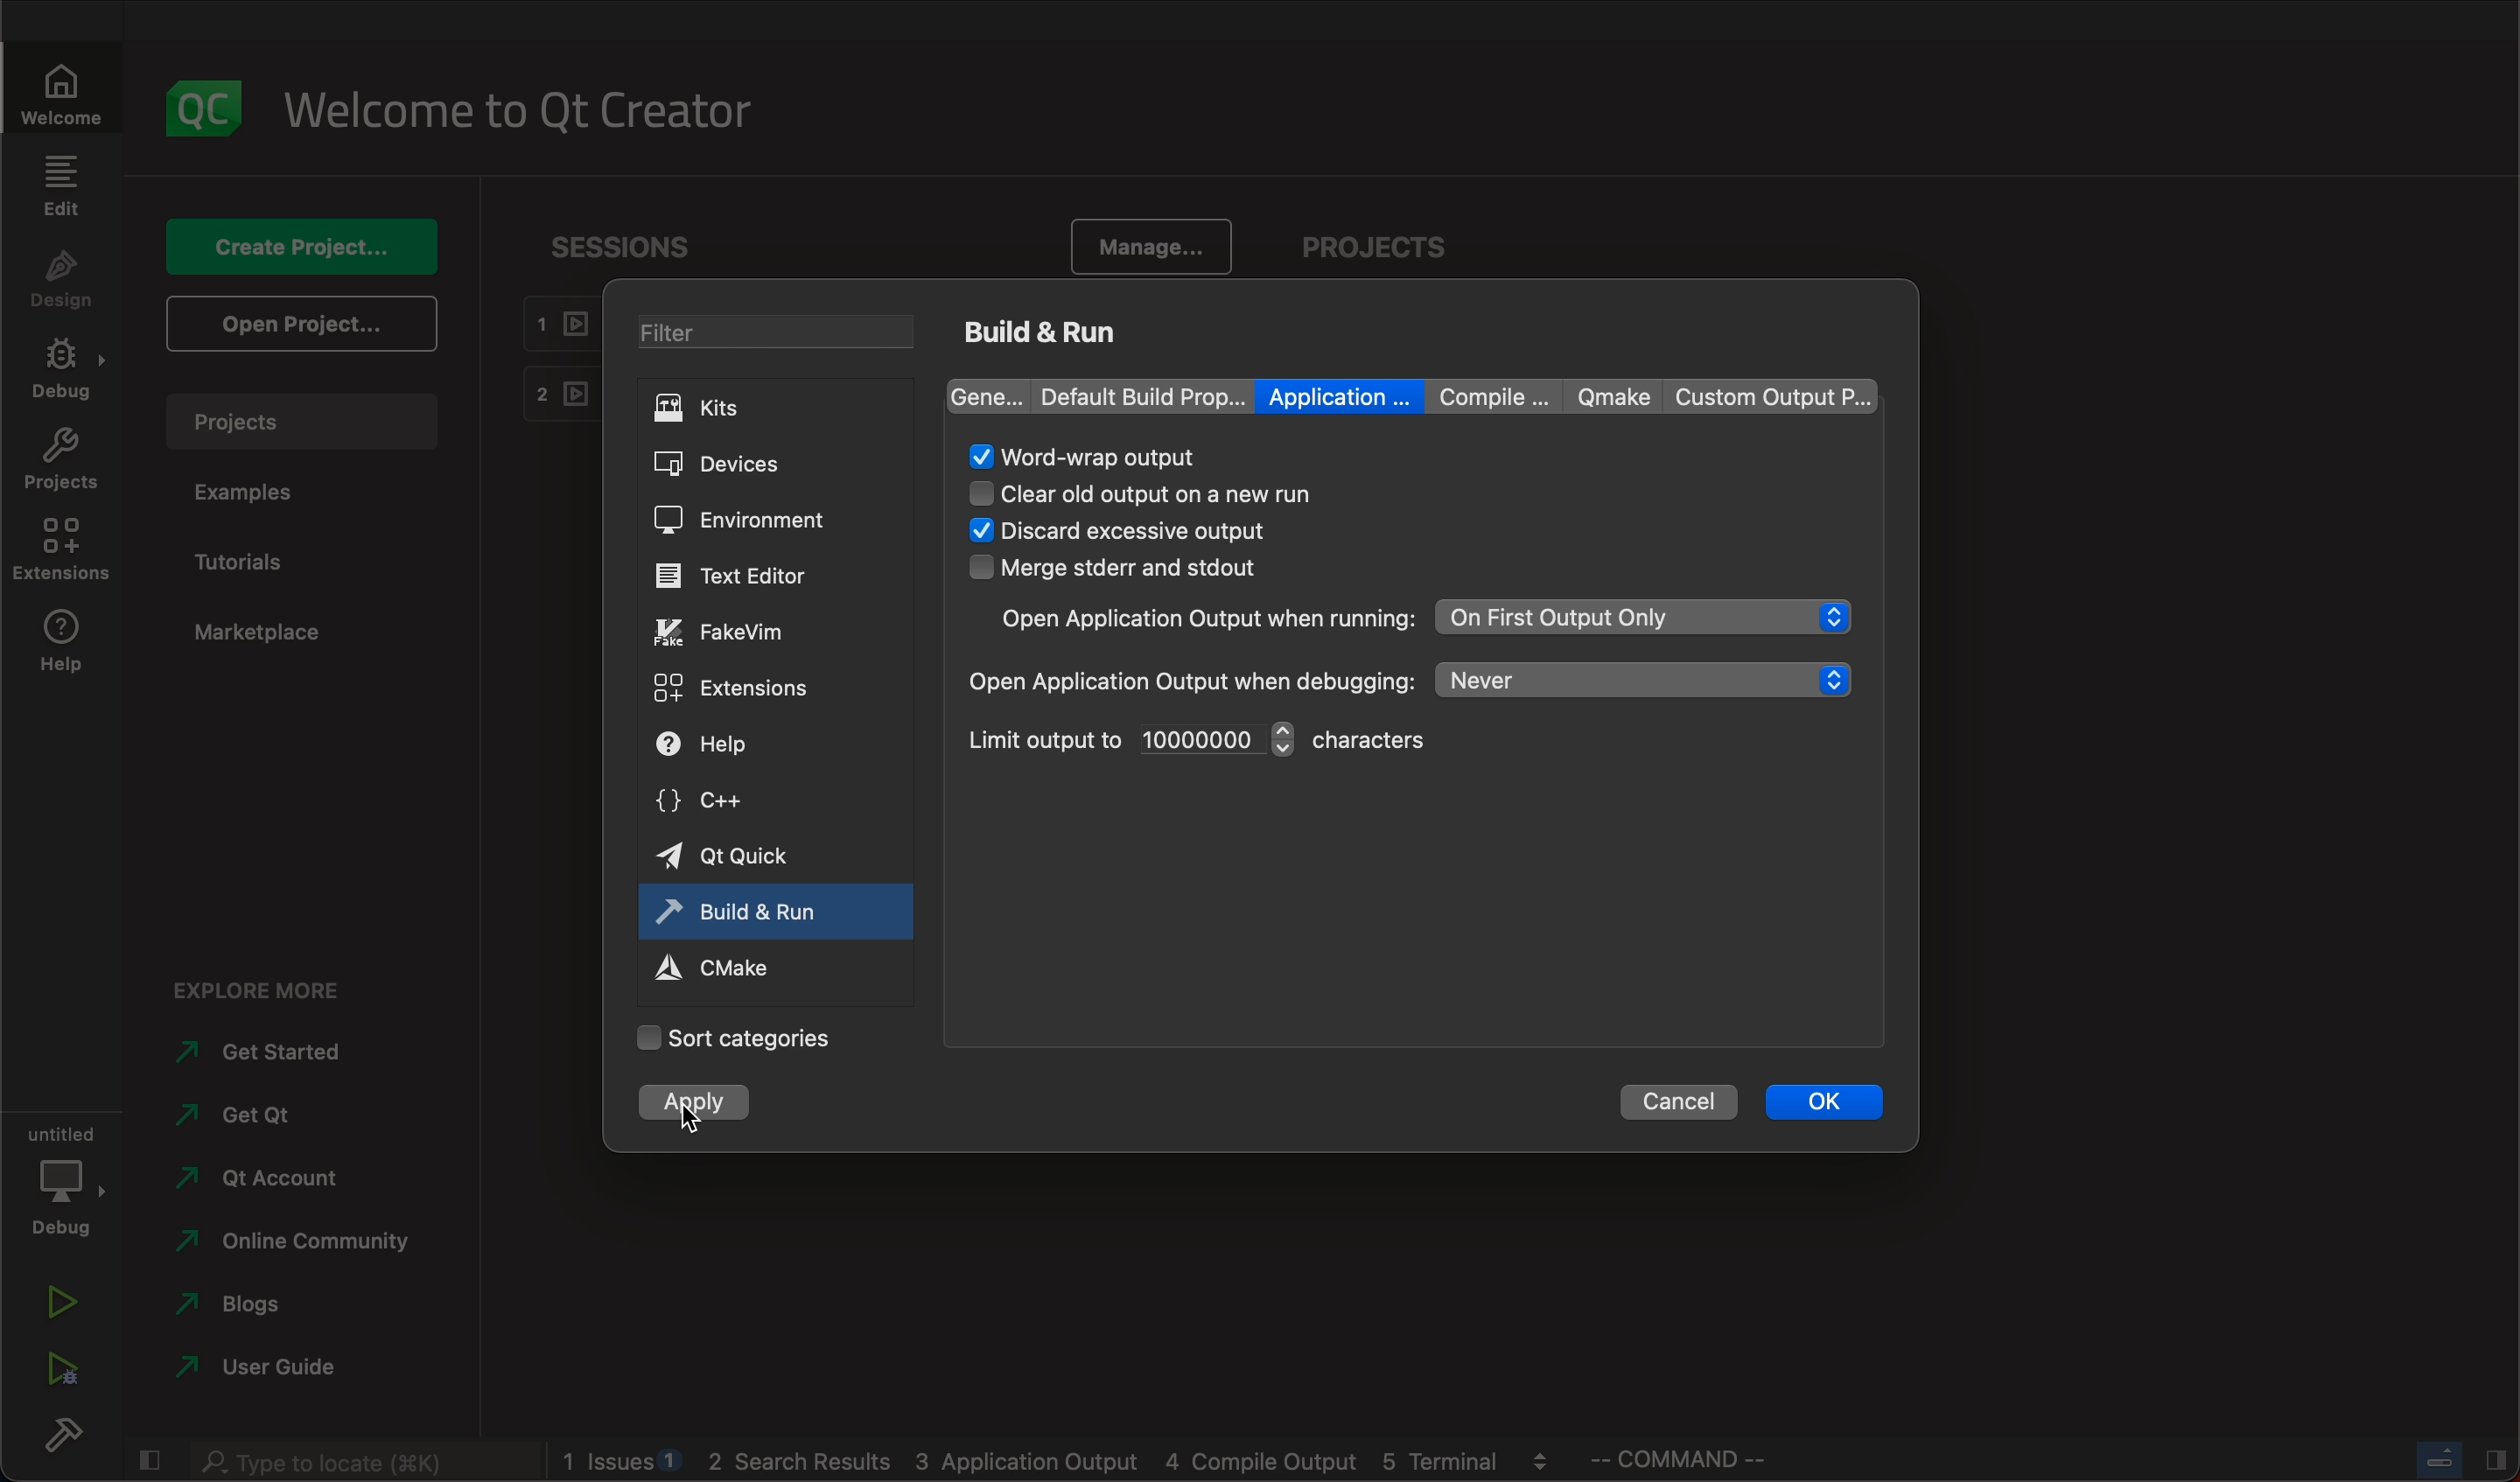  What do you see at coordinates (2458, 1458) in the screenshot?
I see `close slide bar` at bounding box center [2458, 1458].